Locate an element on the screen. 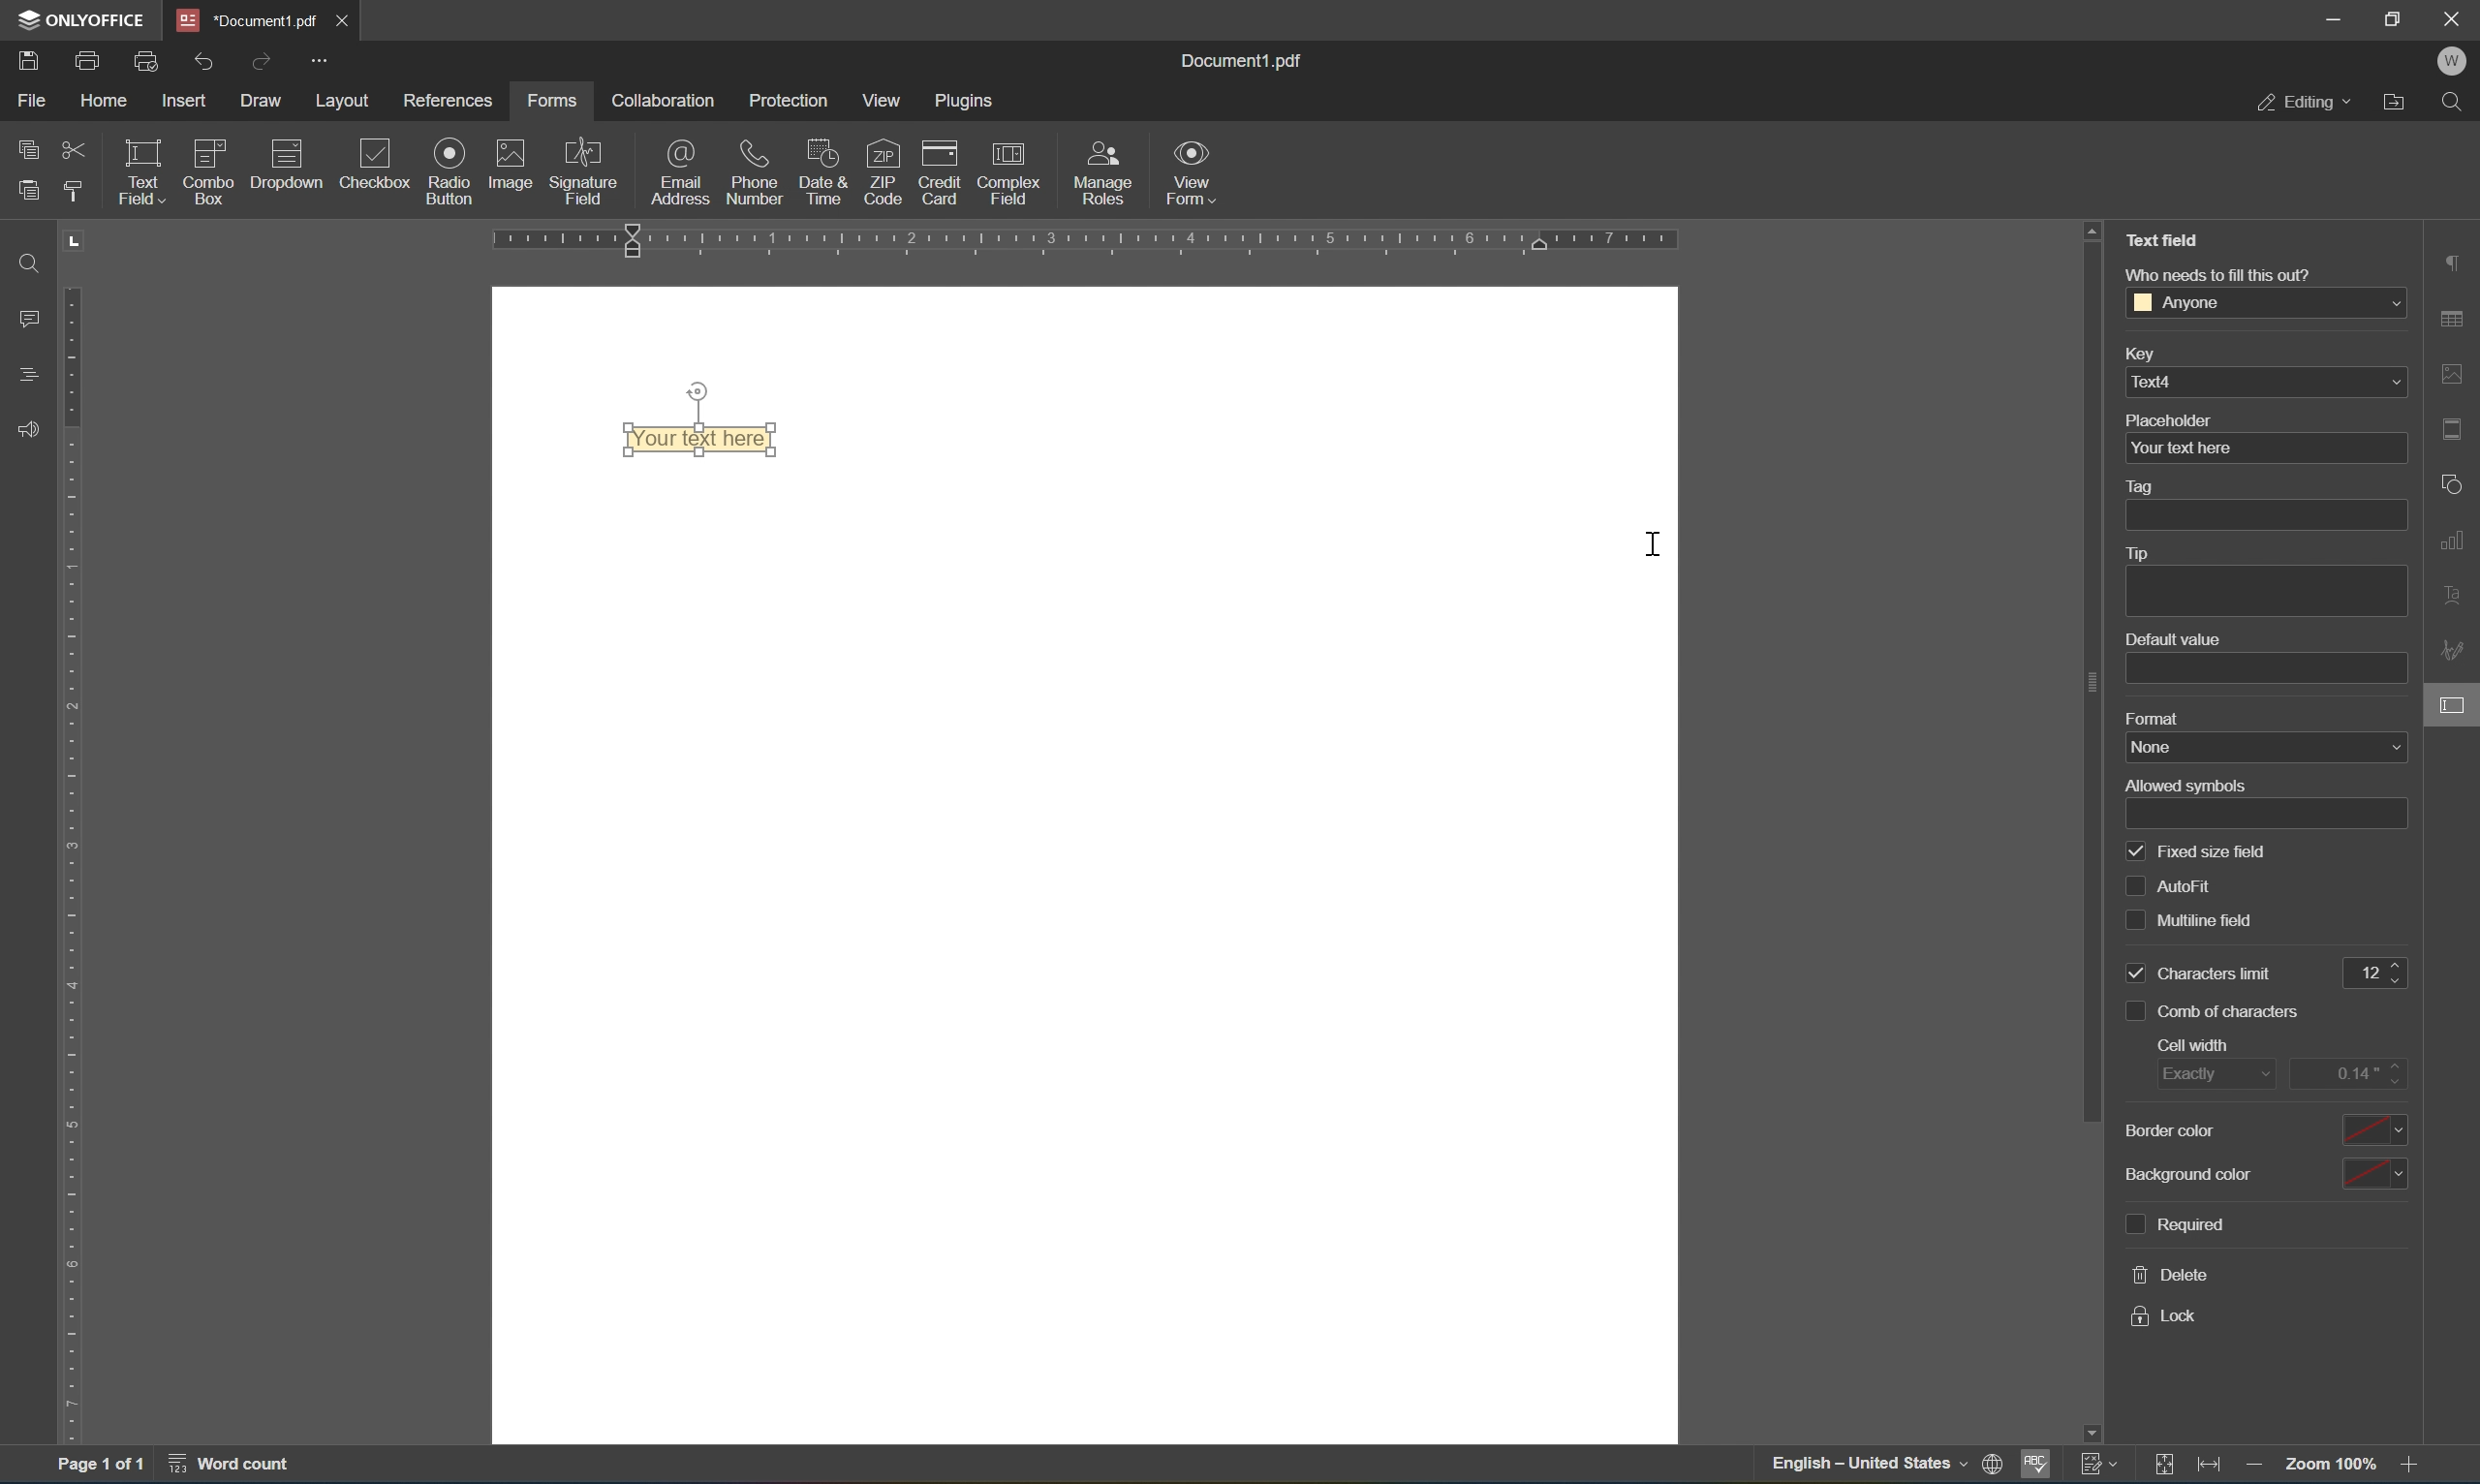 The height and width of the screenshot is (1484, 2480). restore down is located at coordinates (2392, 18).